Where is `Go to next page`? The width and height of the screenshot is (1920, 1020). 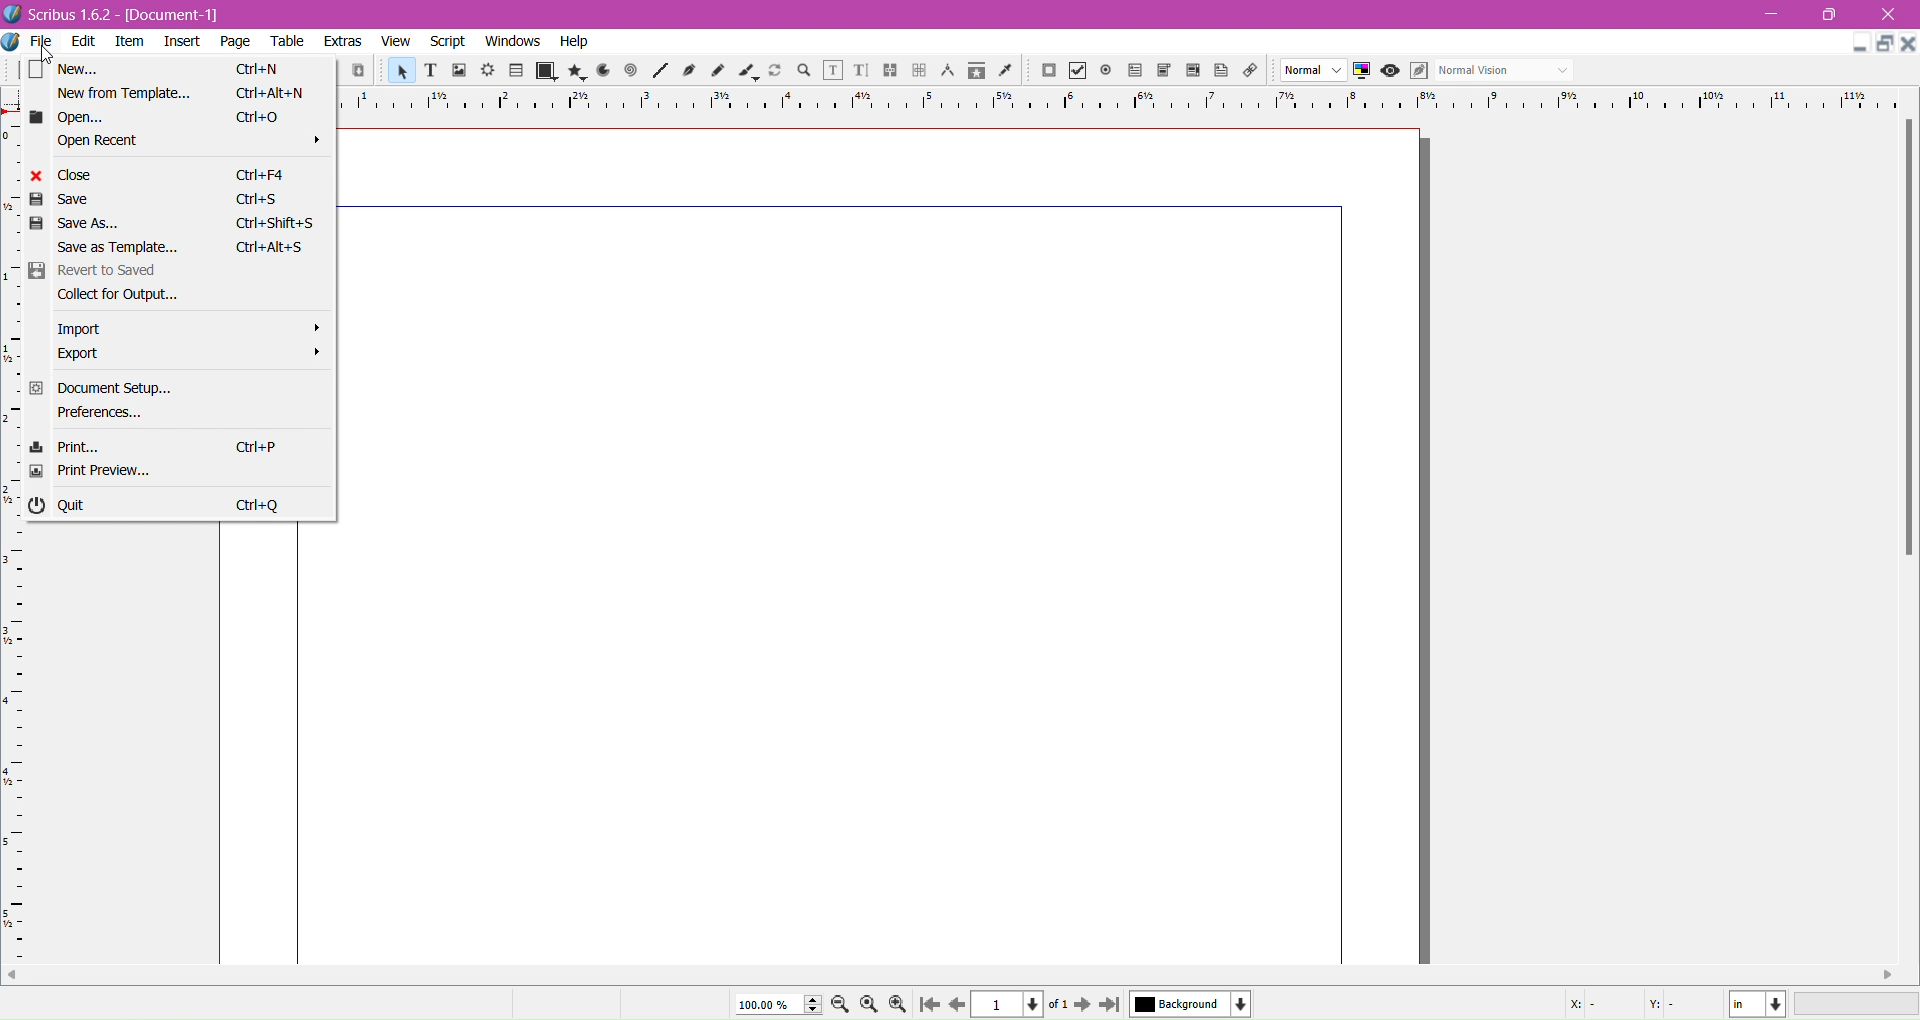 Go to next page is located at coordinates (1082, 1005).